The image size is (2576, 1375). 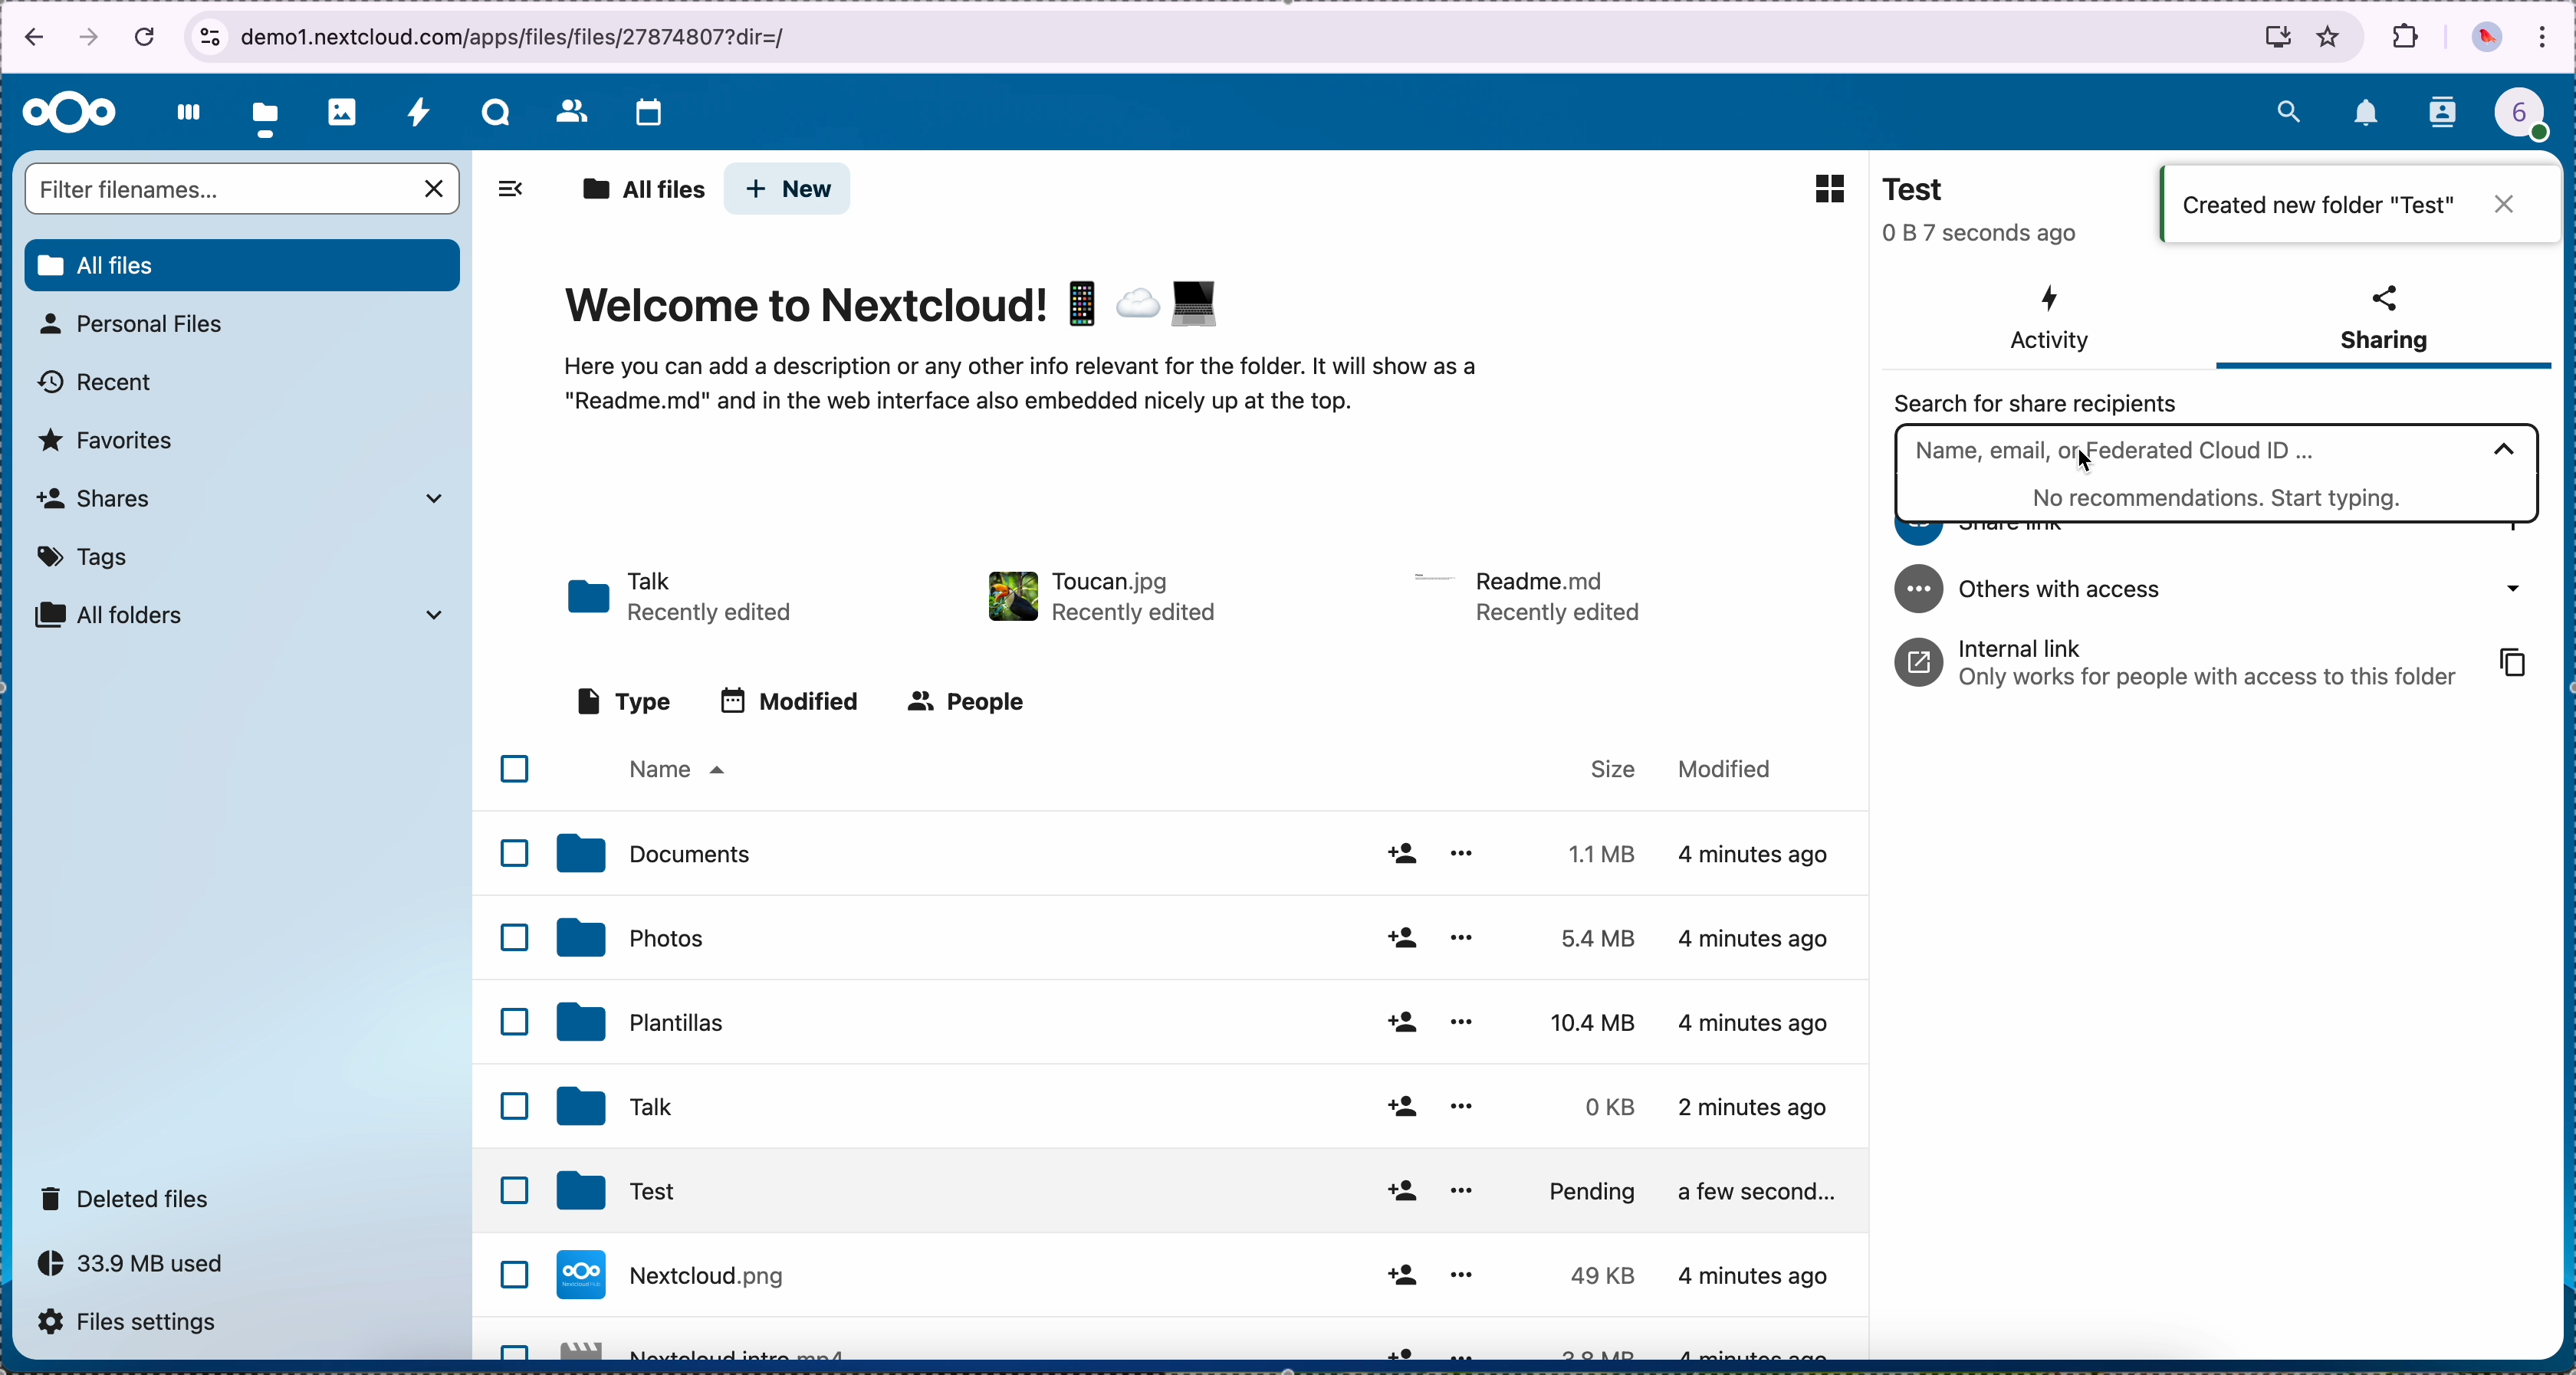 I want to click on search bar, so click(x=245, y=191).